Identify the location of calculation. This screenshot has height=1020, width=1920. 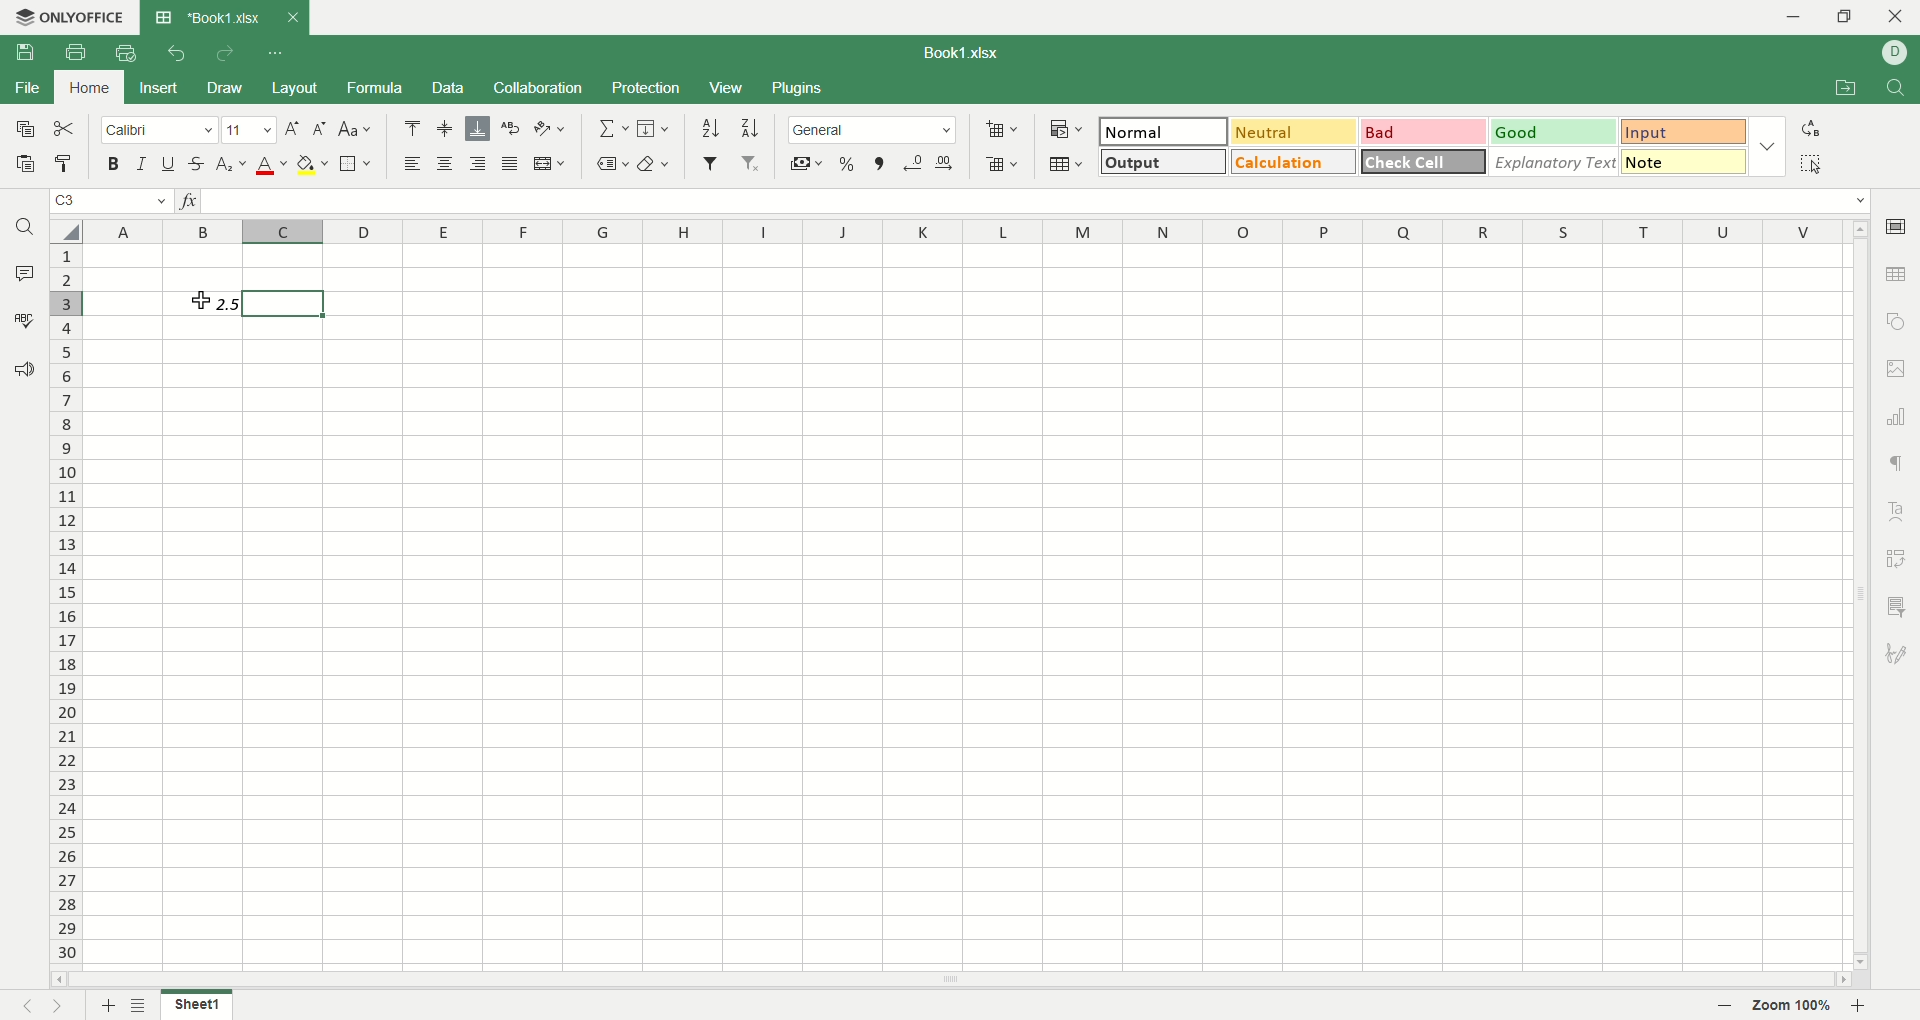
(1295, 161).